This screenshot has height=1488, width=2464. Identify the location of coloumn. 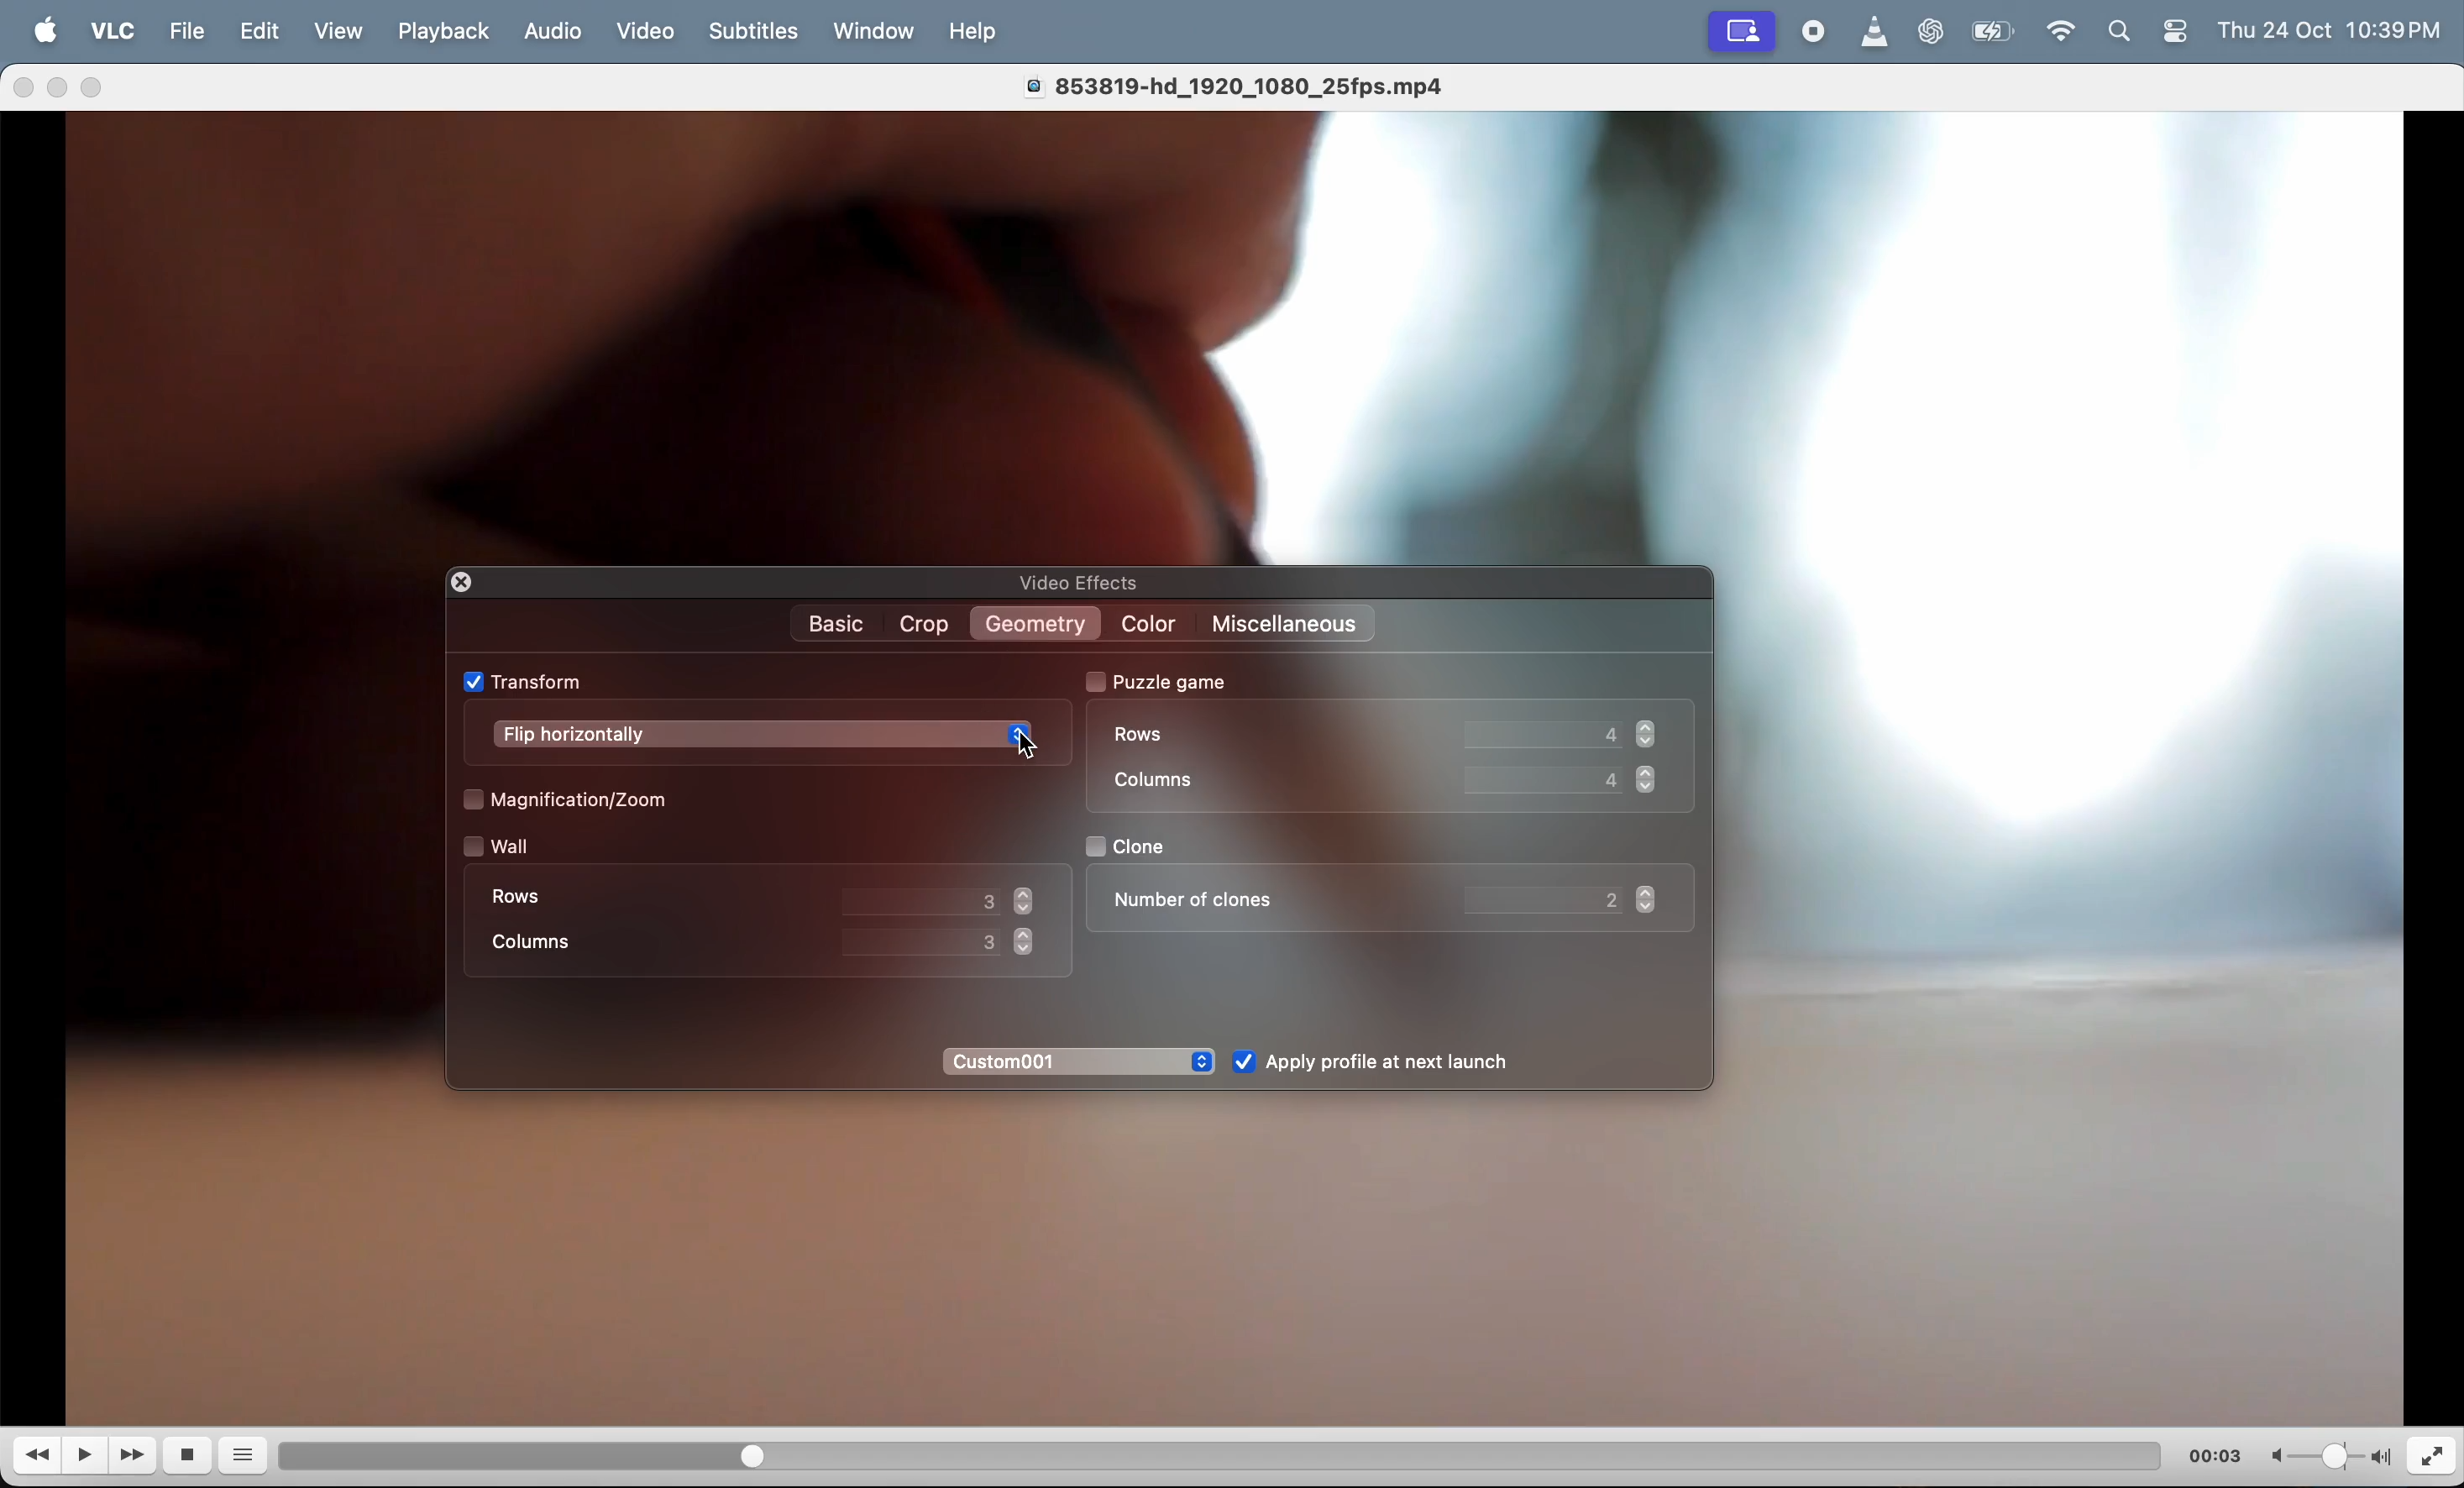
(538, 941).